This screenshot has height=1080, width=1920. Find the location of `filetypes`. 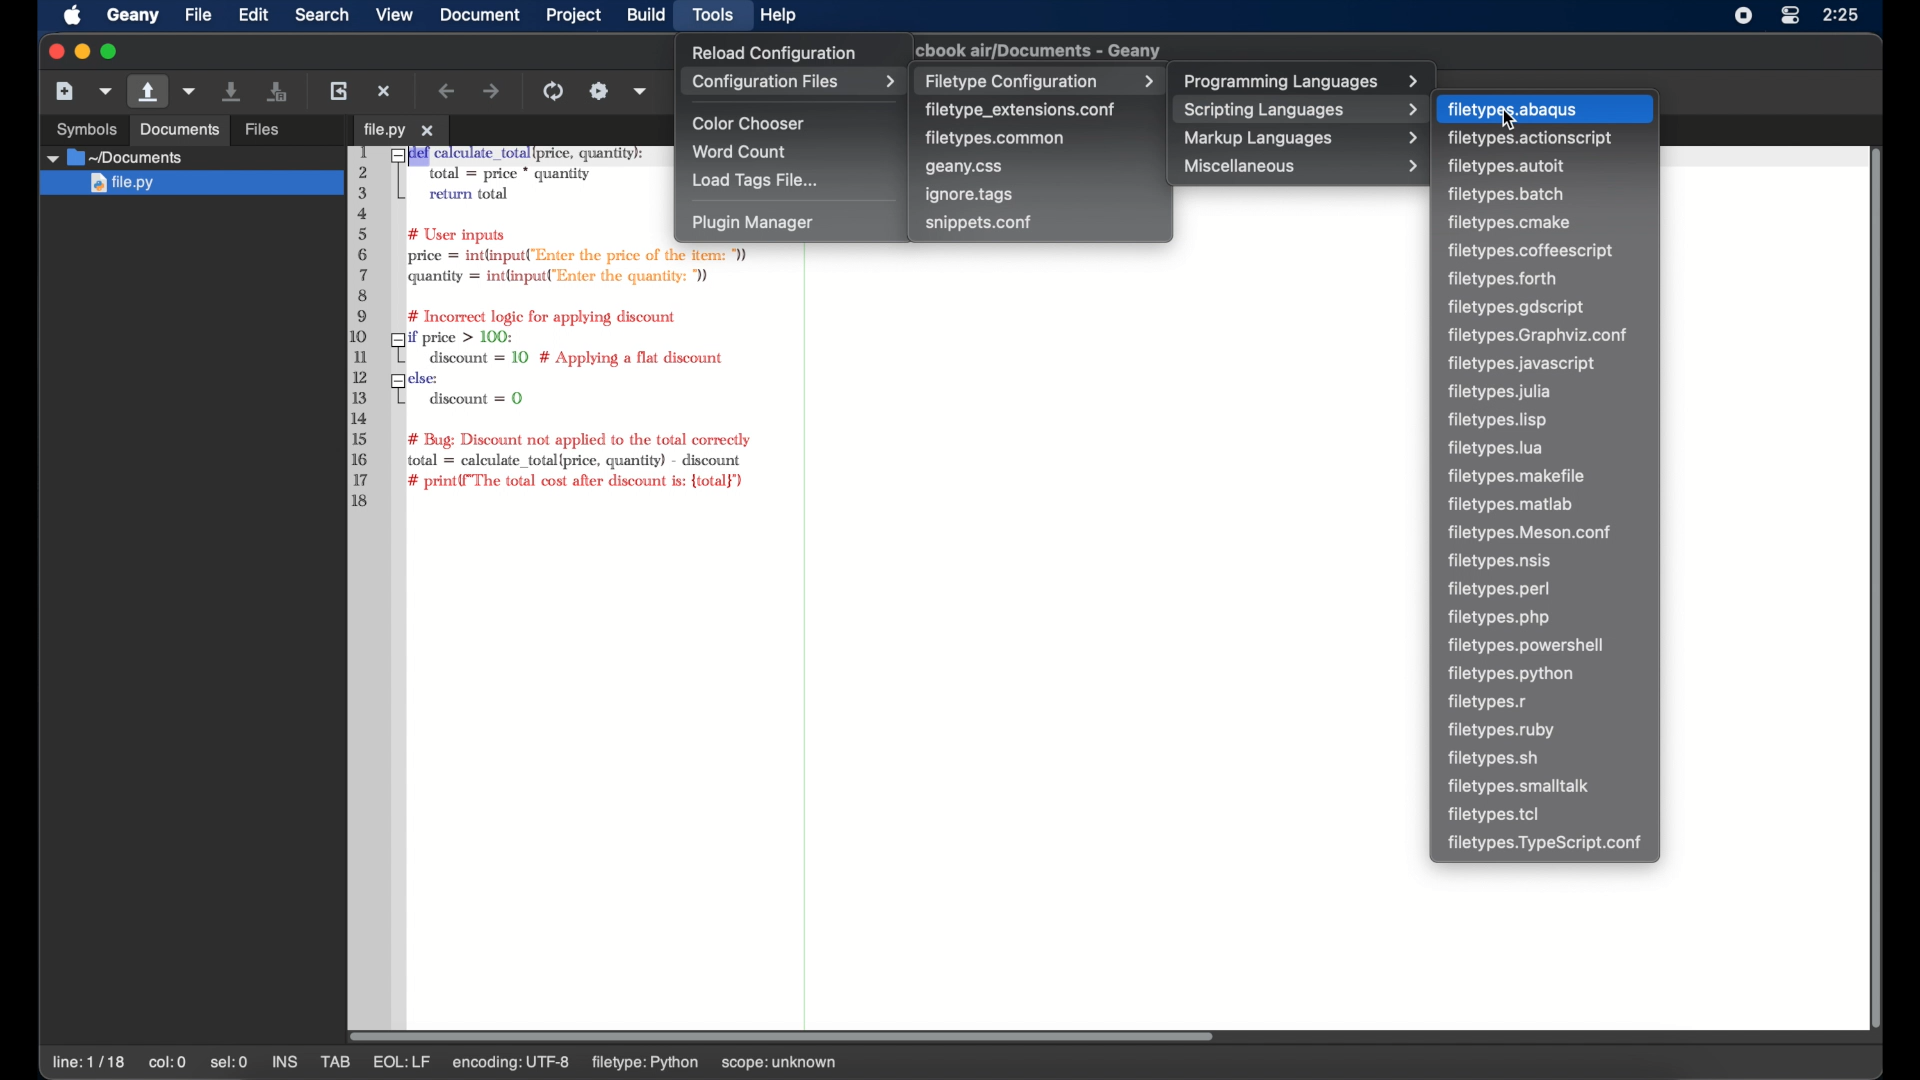

filetypes is located at coordinates (1519, 309).